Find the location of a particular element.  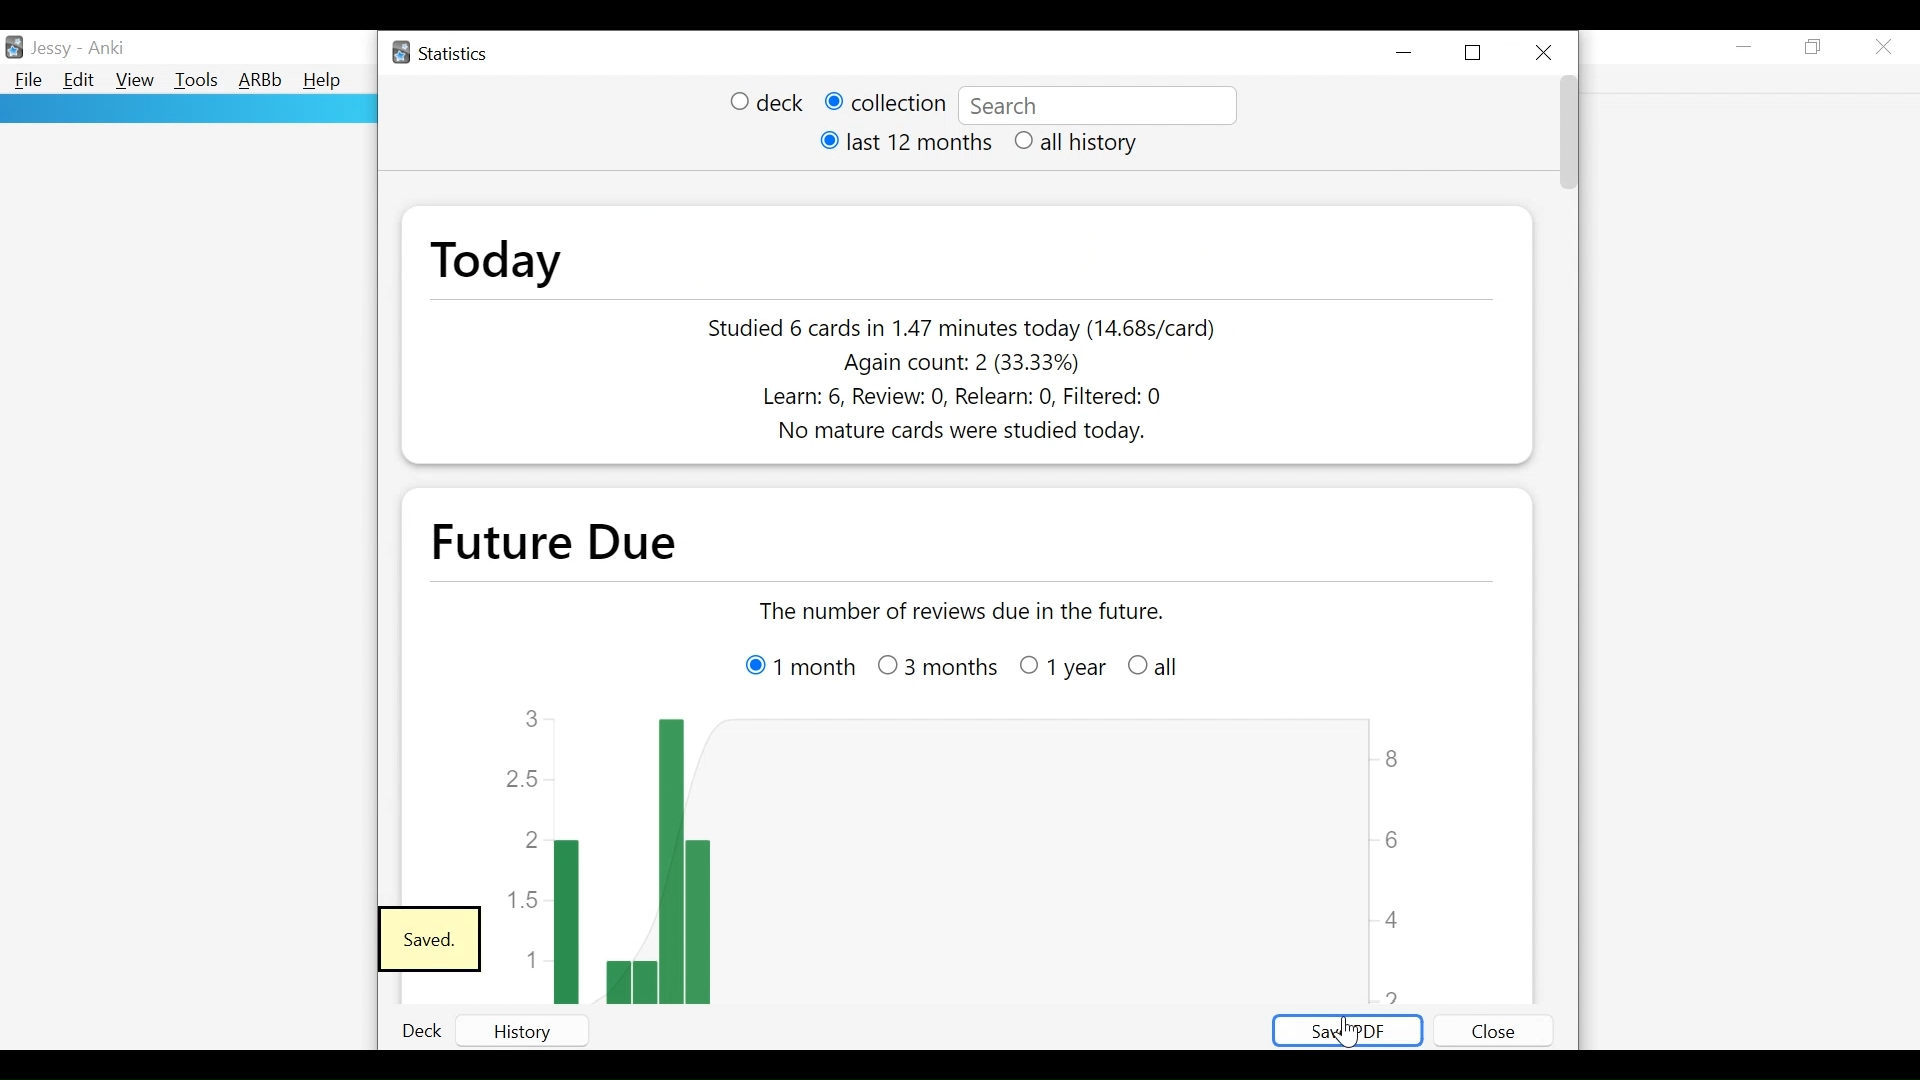

deck is located at coordinates (416, 1031).